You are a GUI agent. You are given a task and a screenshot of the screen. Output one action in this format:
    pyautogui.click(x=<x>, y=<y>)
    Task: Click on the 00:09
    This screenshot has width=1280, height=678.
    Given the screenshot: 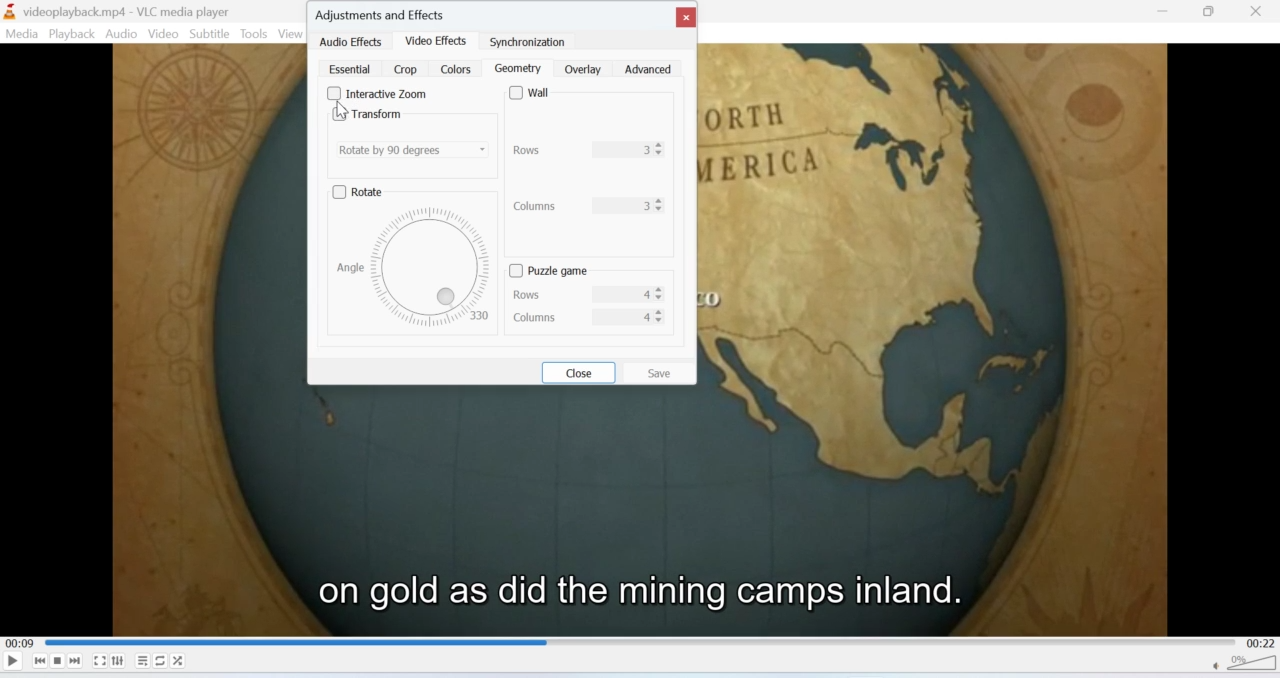 What is the action you would take?
    pyautogui.click(x=18, y=644)
    